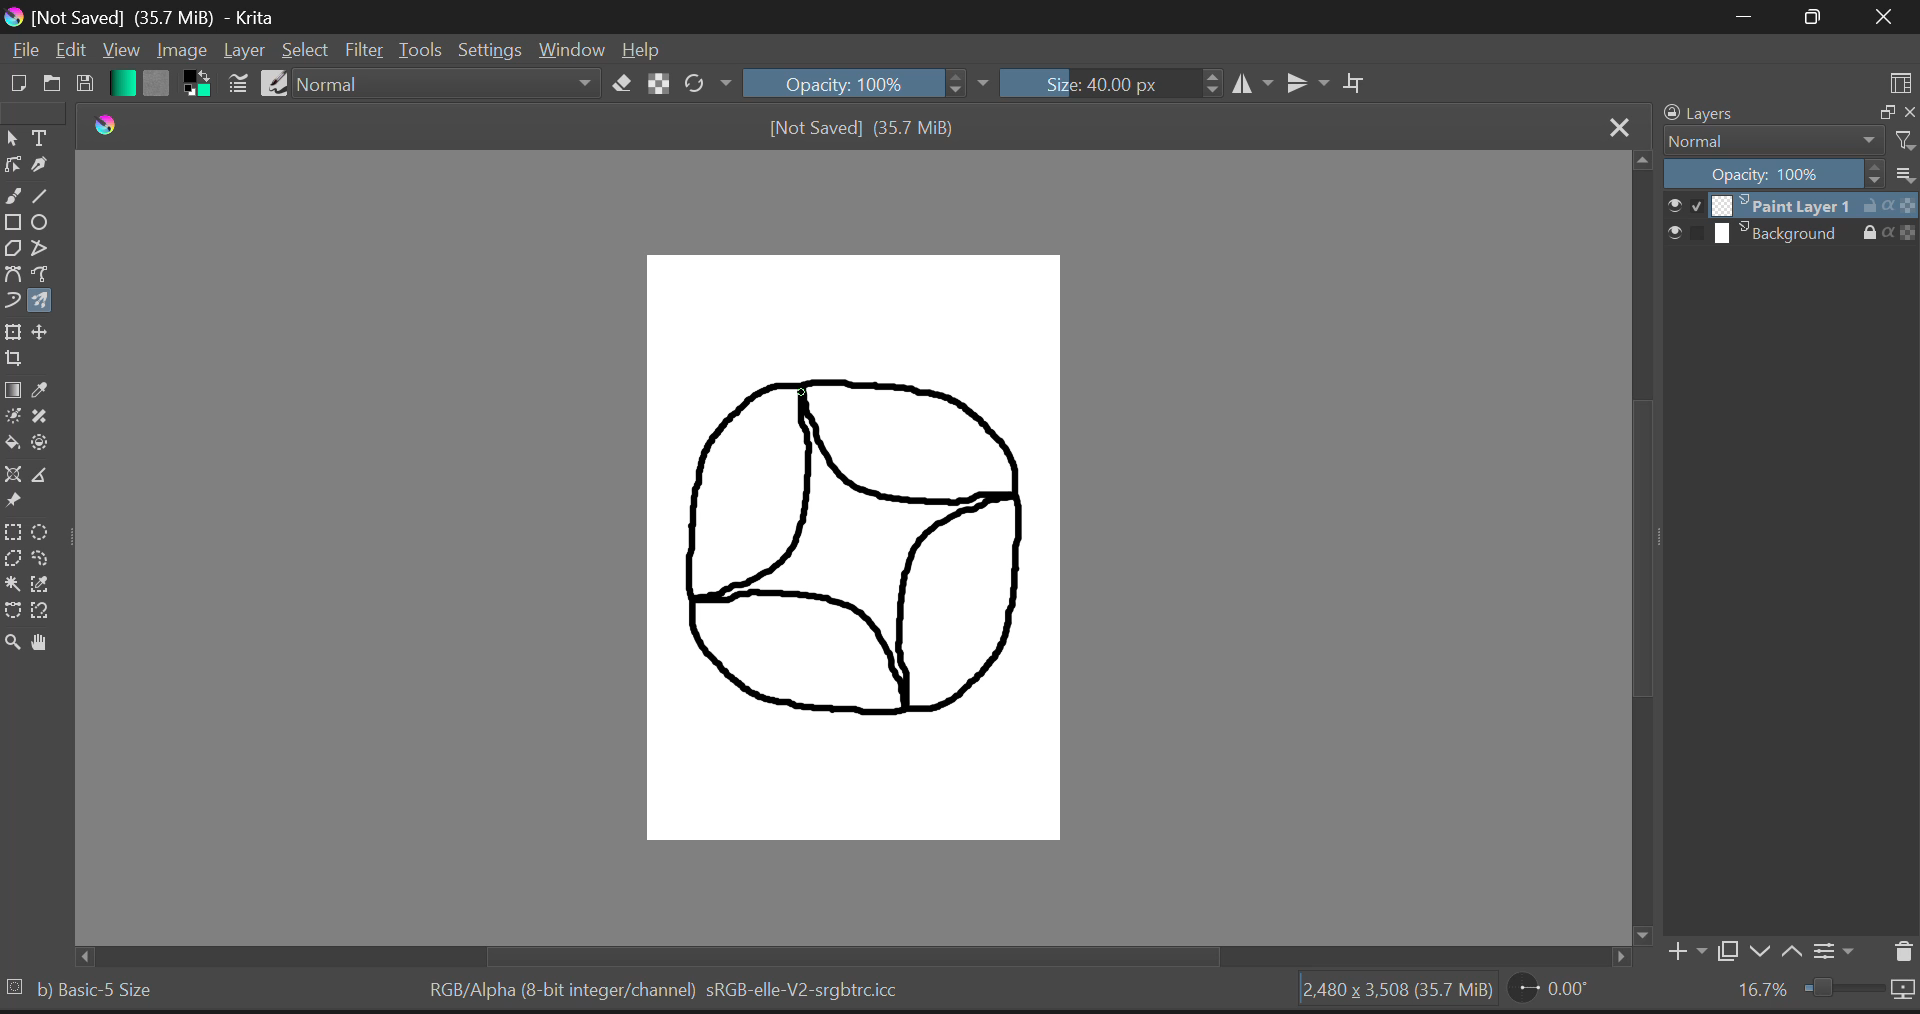  What do you see at coordinates (1644, 934) in the screenshot?
I see `` at bounding box center [1644, 934].